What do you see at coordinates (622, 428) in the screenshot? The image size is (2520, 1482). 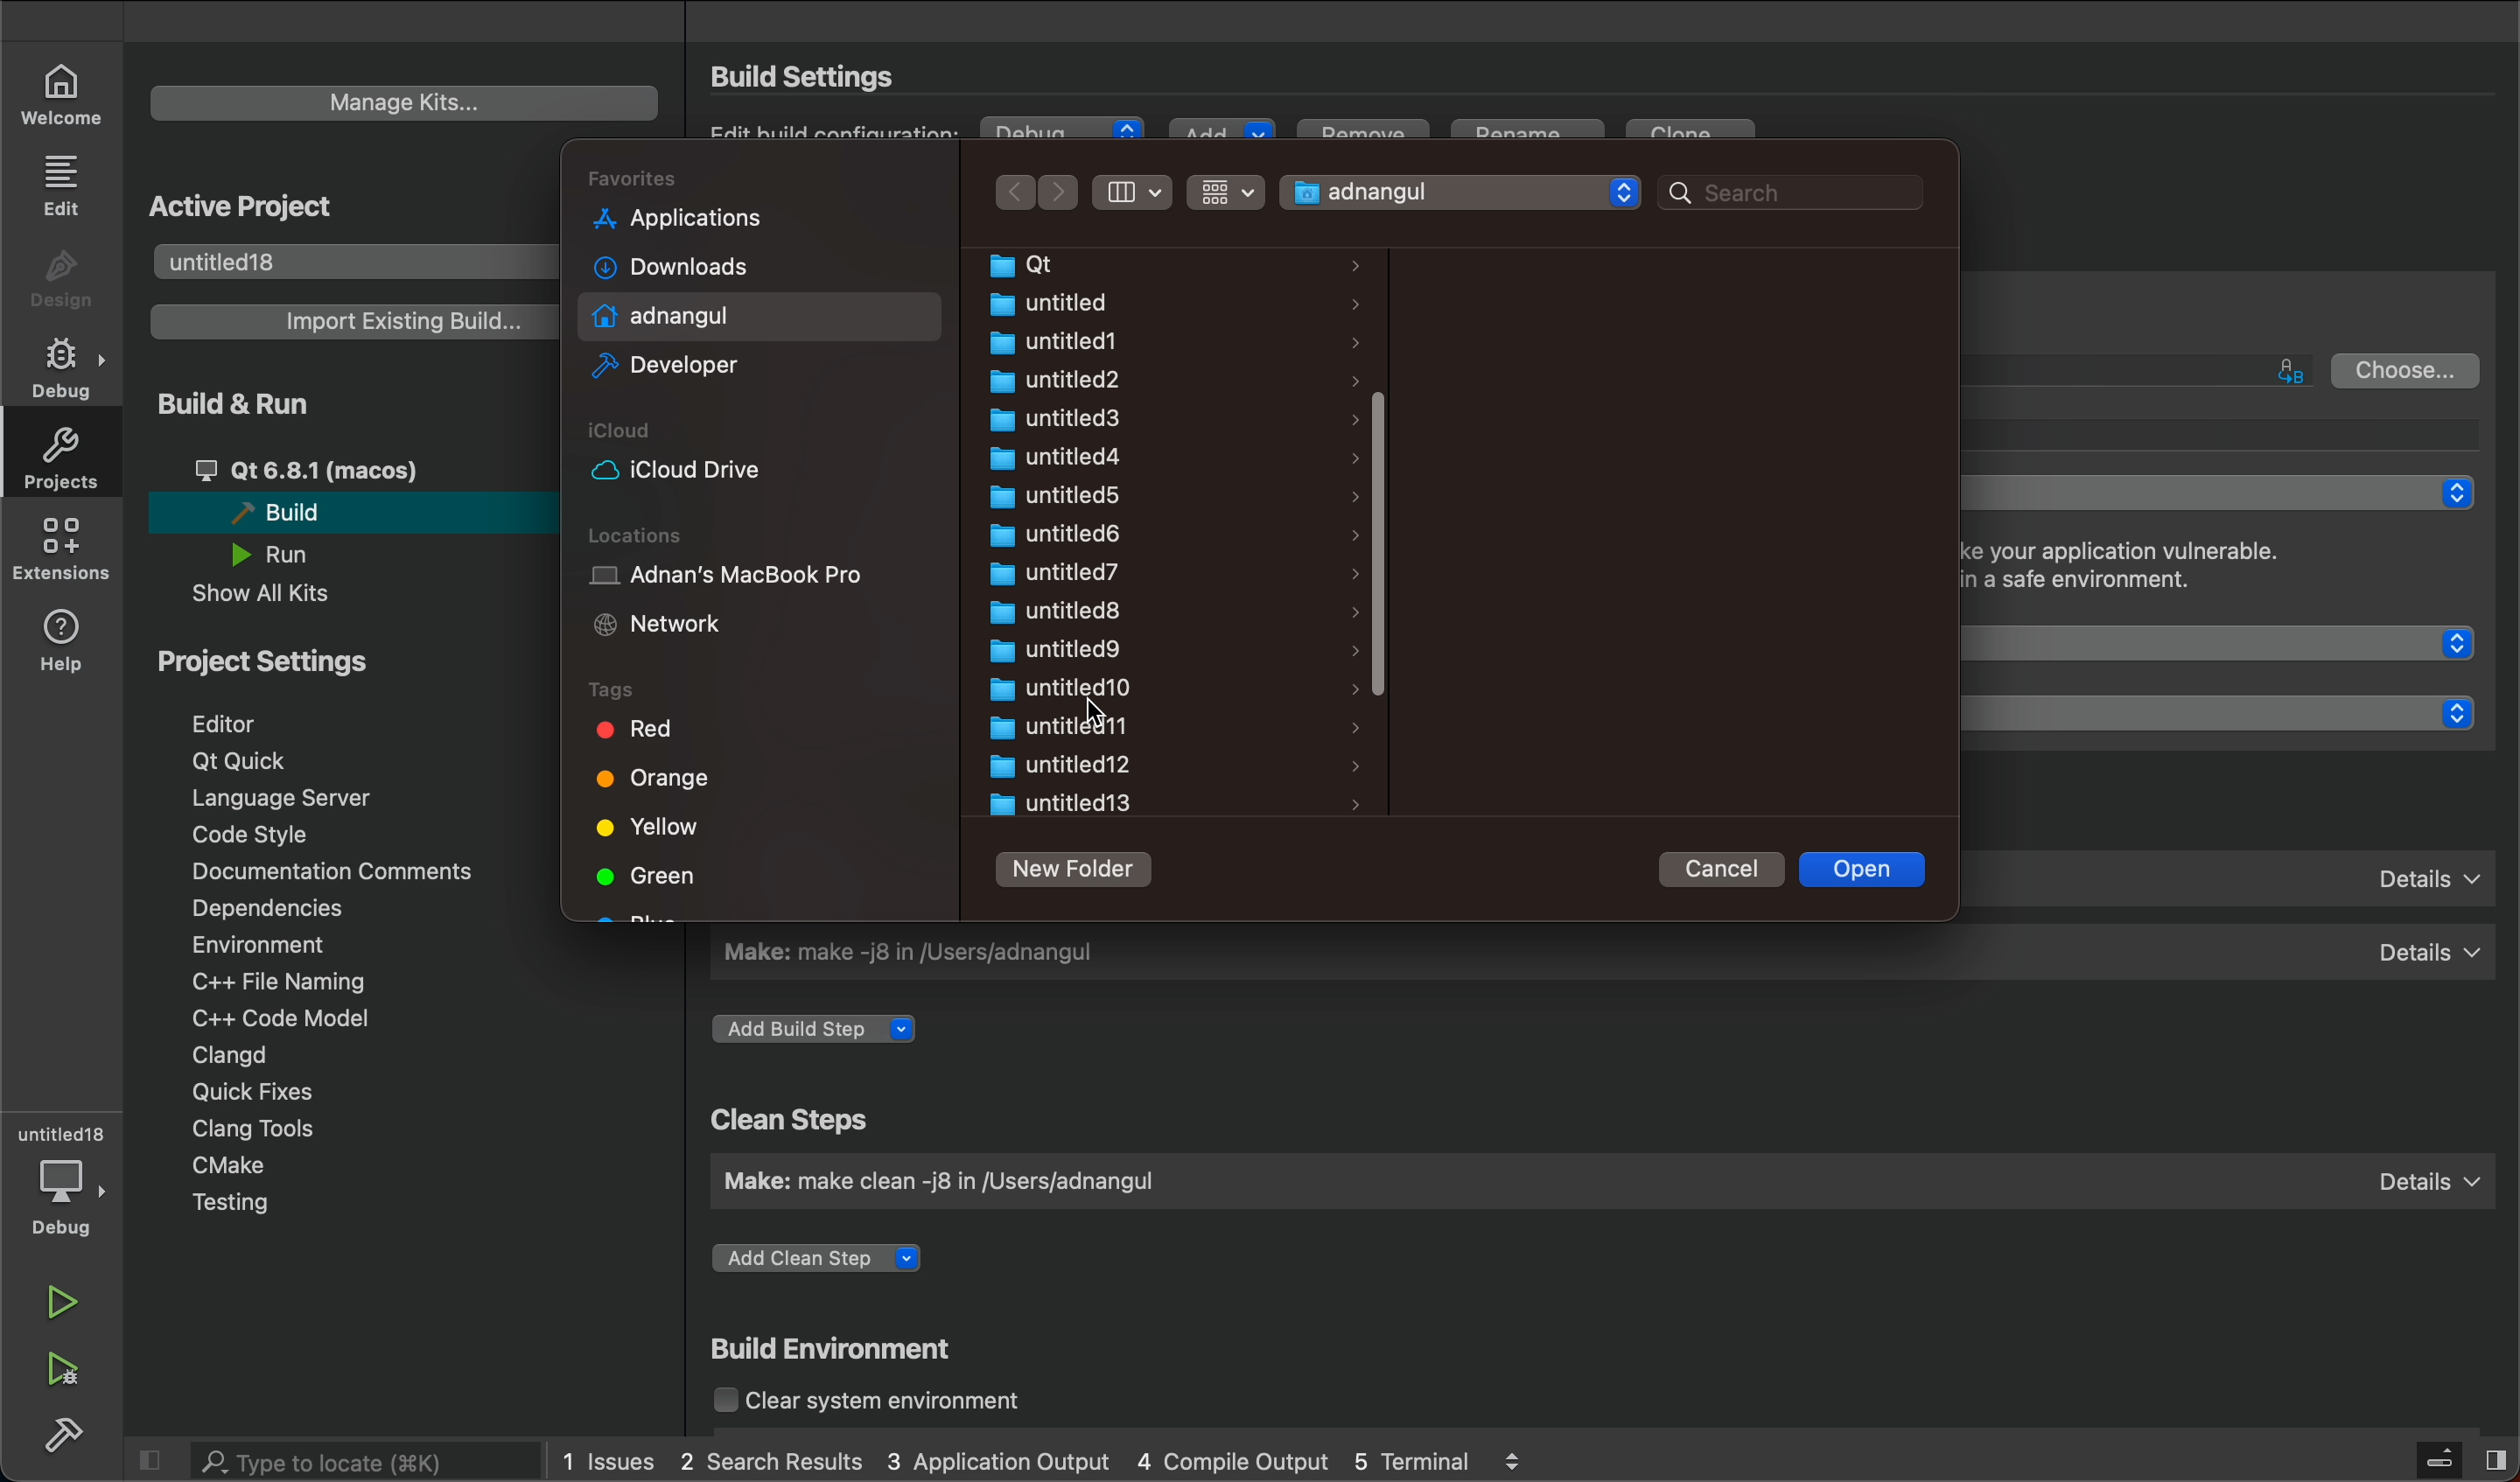 I see `iCloud` at bounding box center [622, 428].